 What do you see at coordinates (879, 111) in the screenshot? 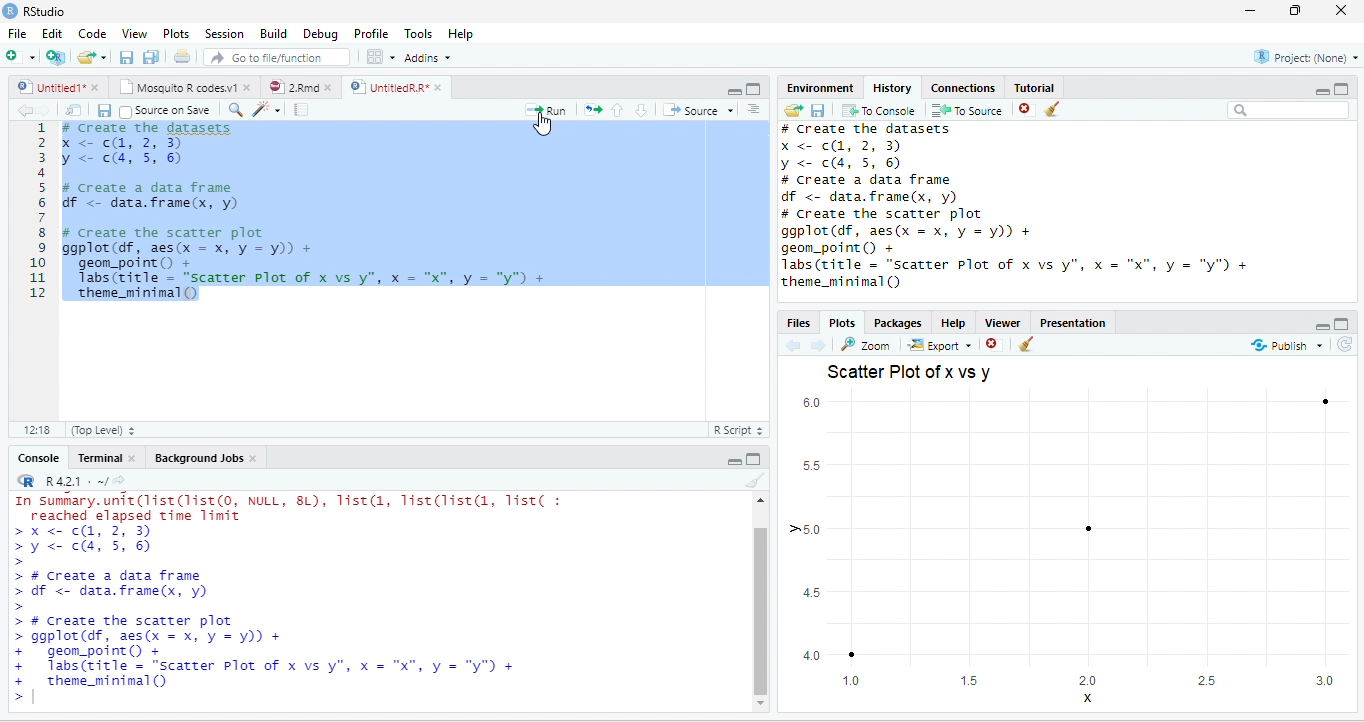
I see `To Console` at bounding box center [879, 111].